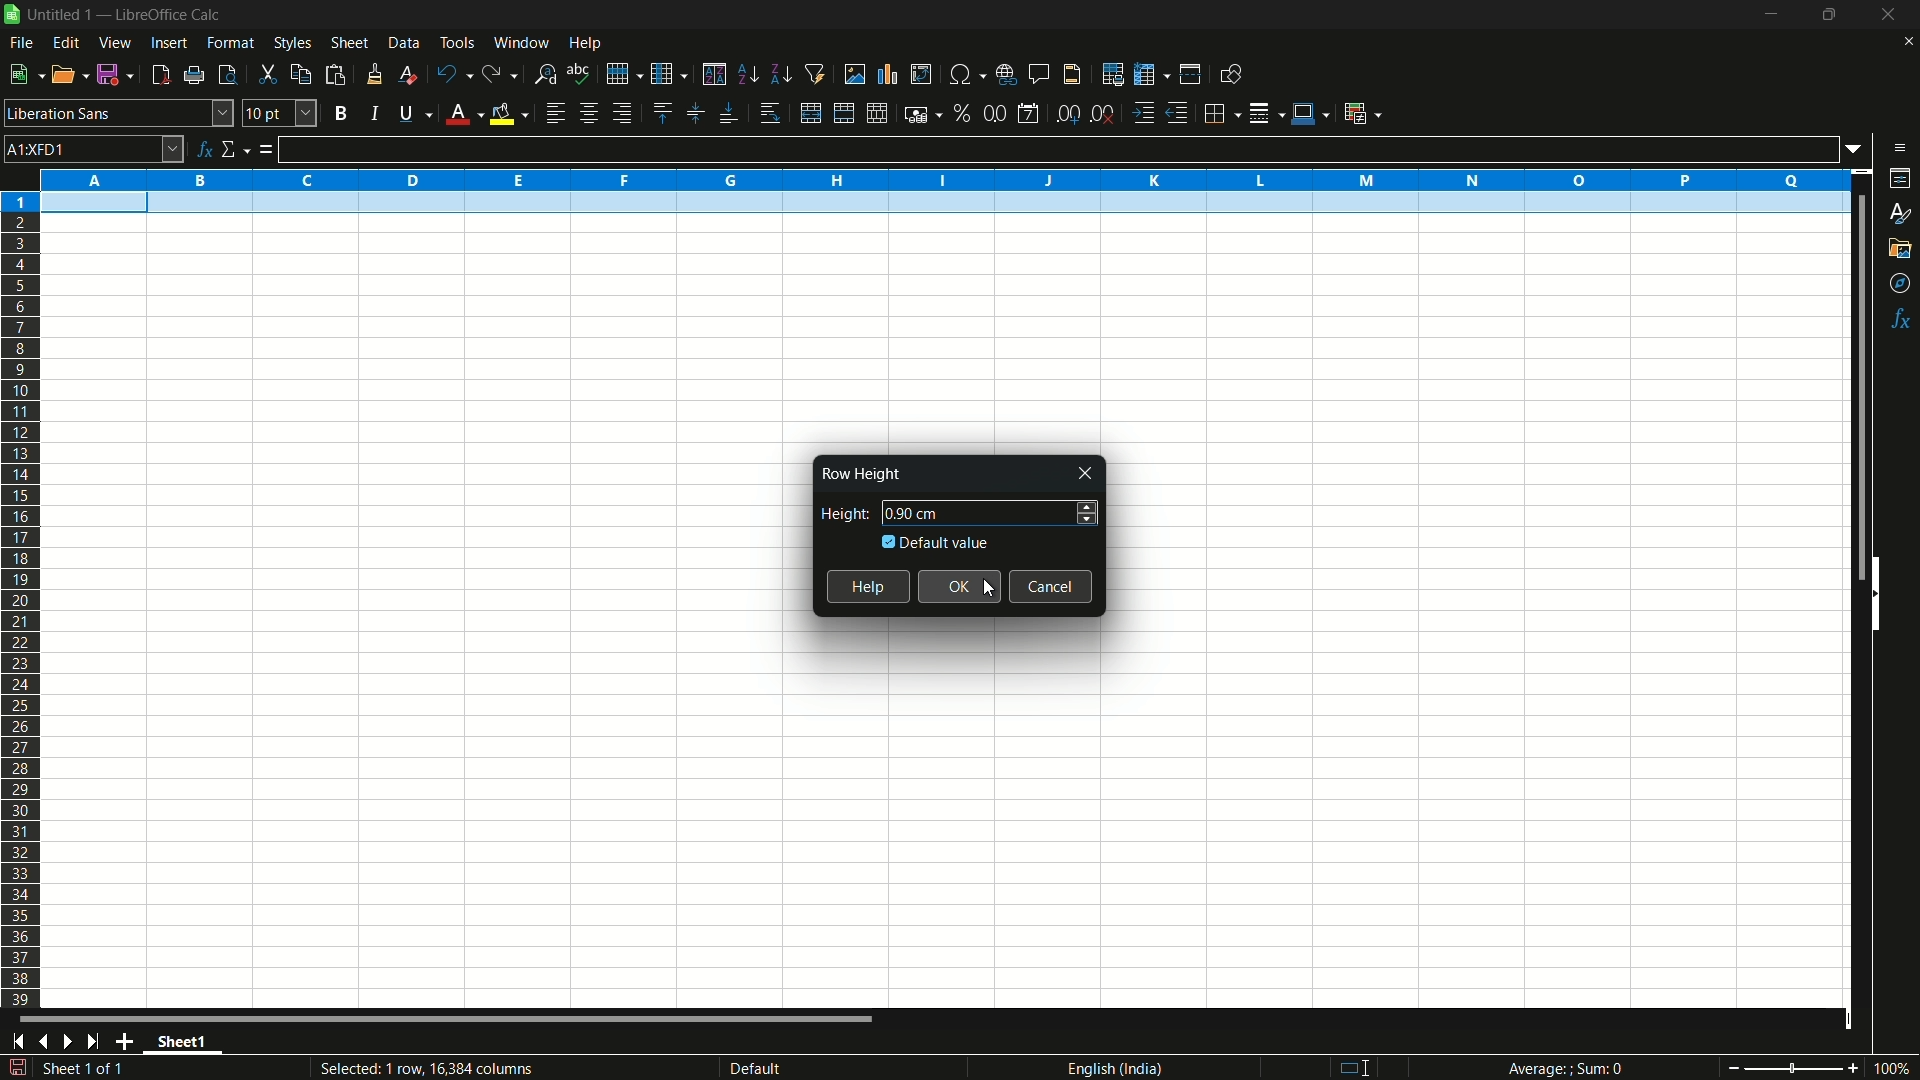 The image size is (1920, 1080). I want to click on cursor, so click(989, 588).